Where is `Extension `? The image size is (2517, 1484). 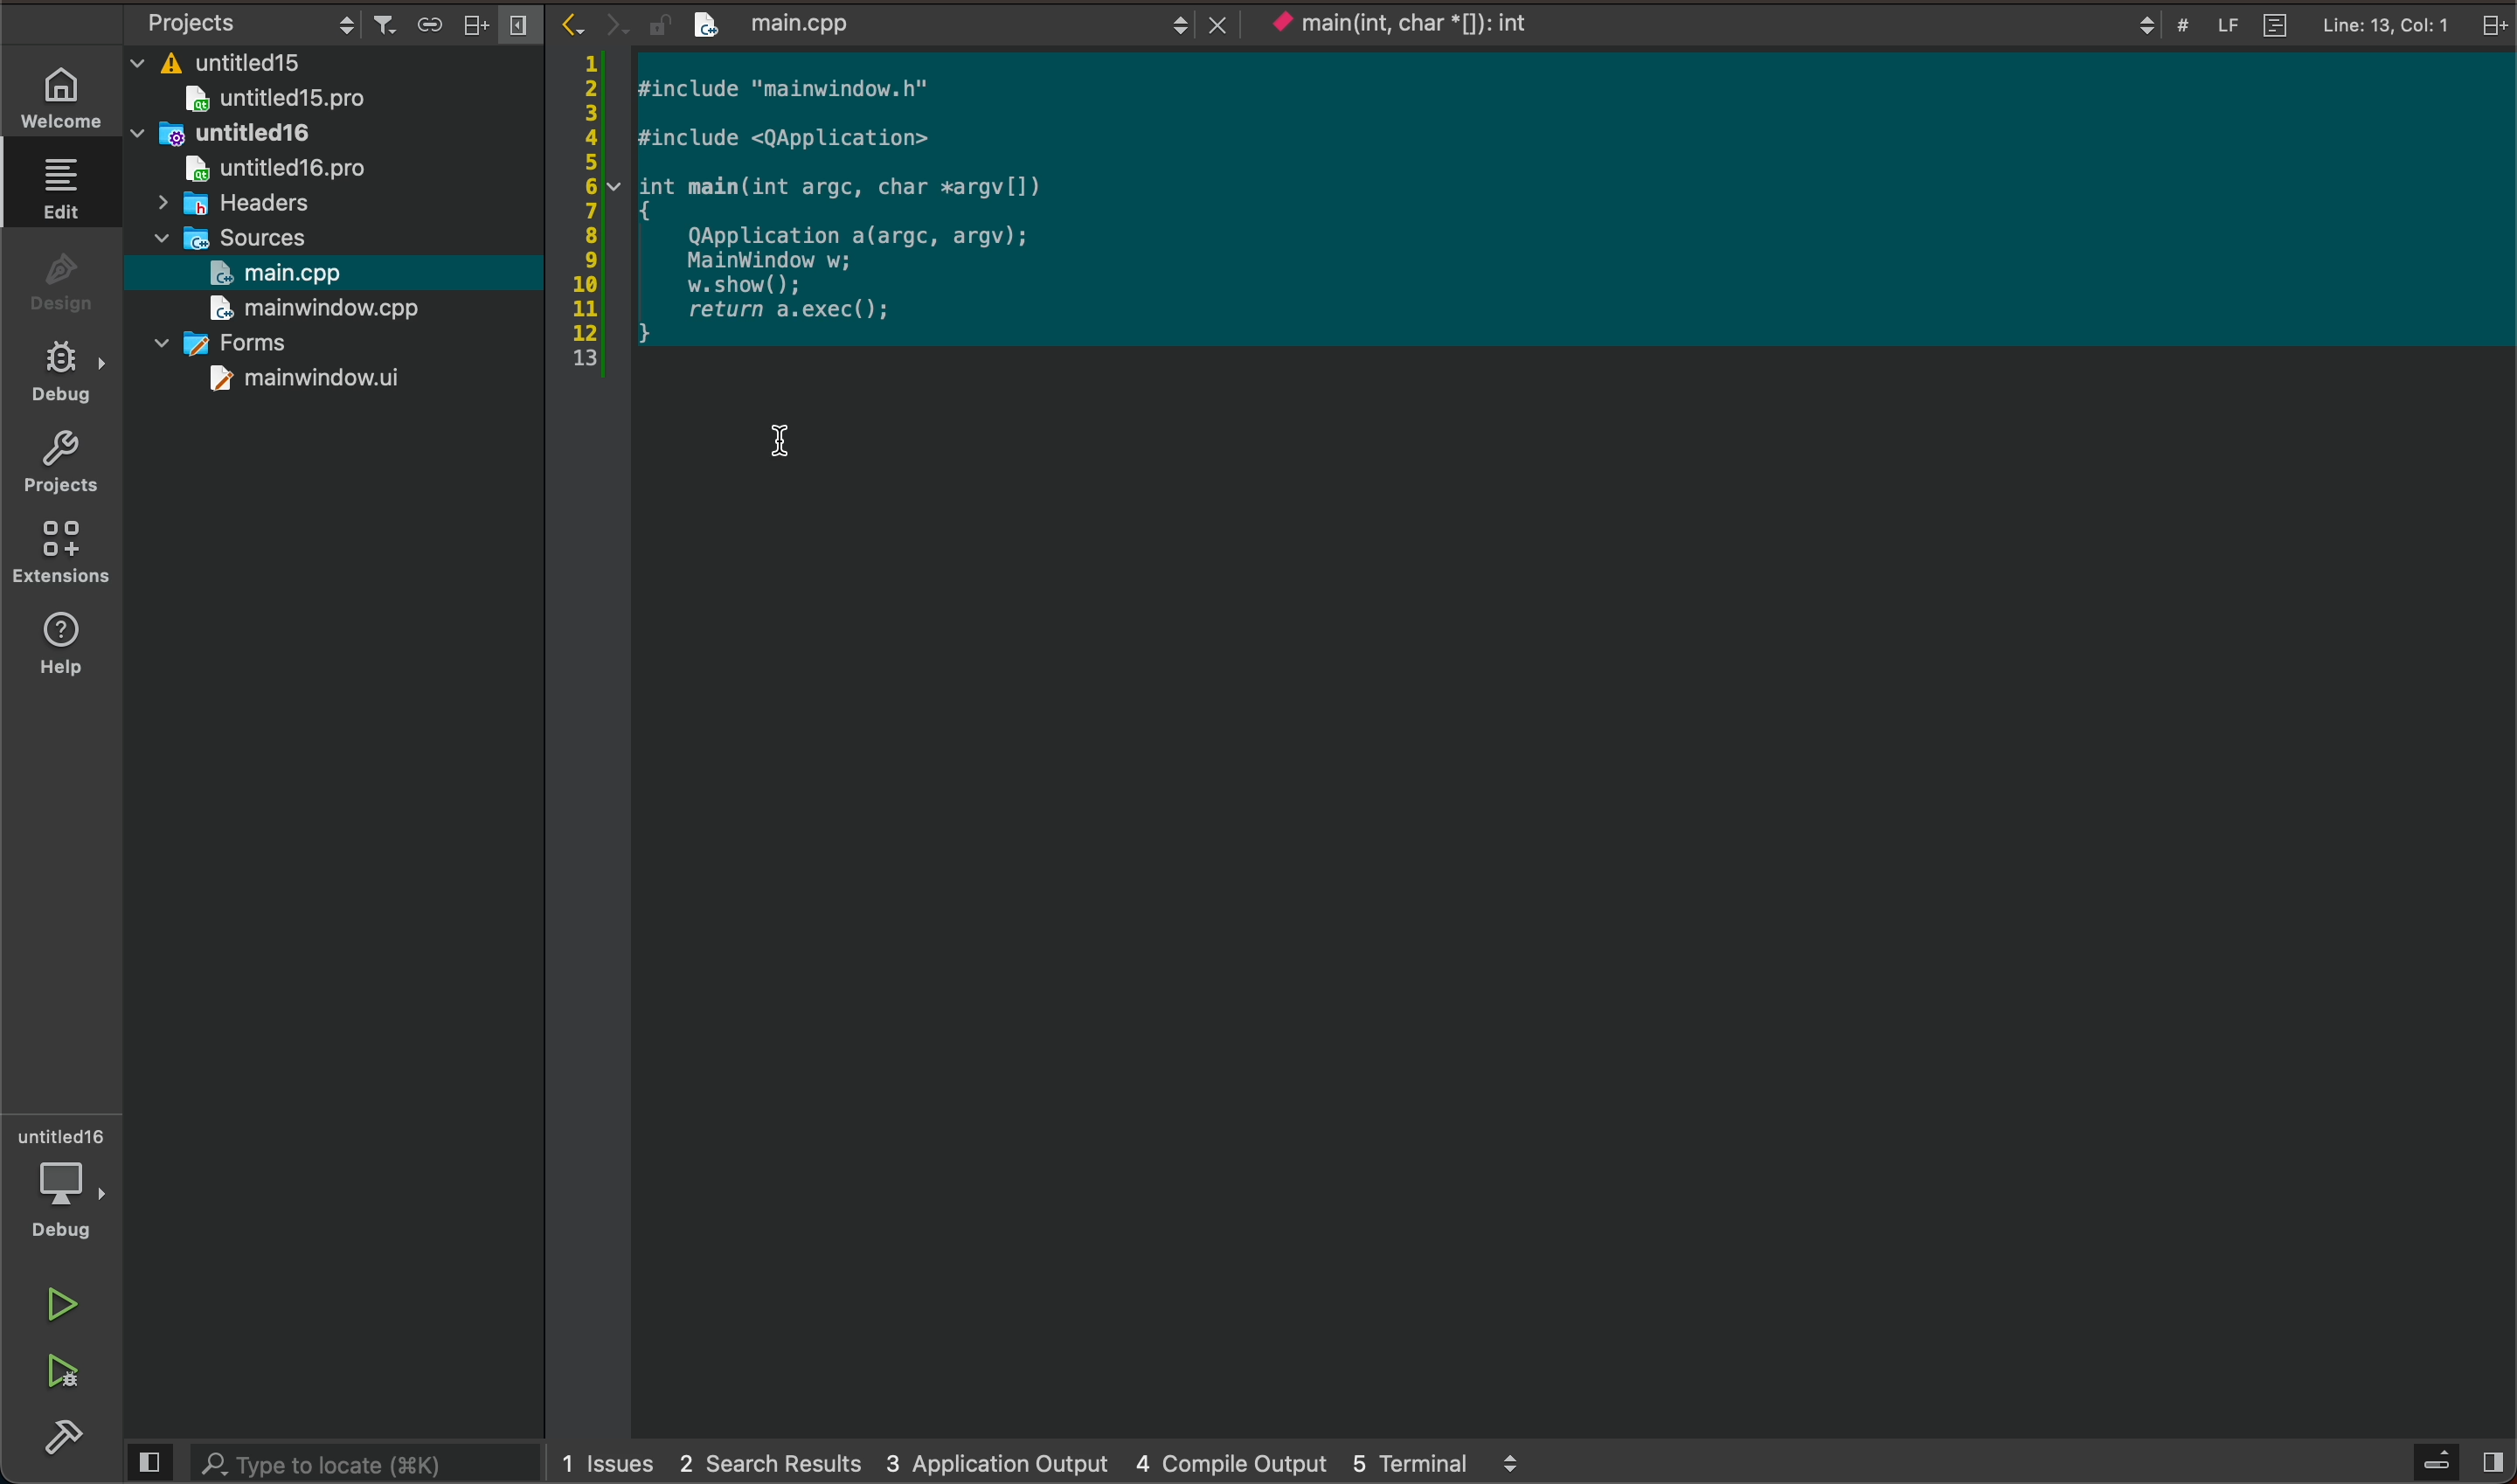 Extension  is located at coordinates (68, 554).